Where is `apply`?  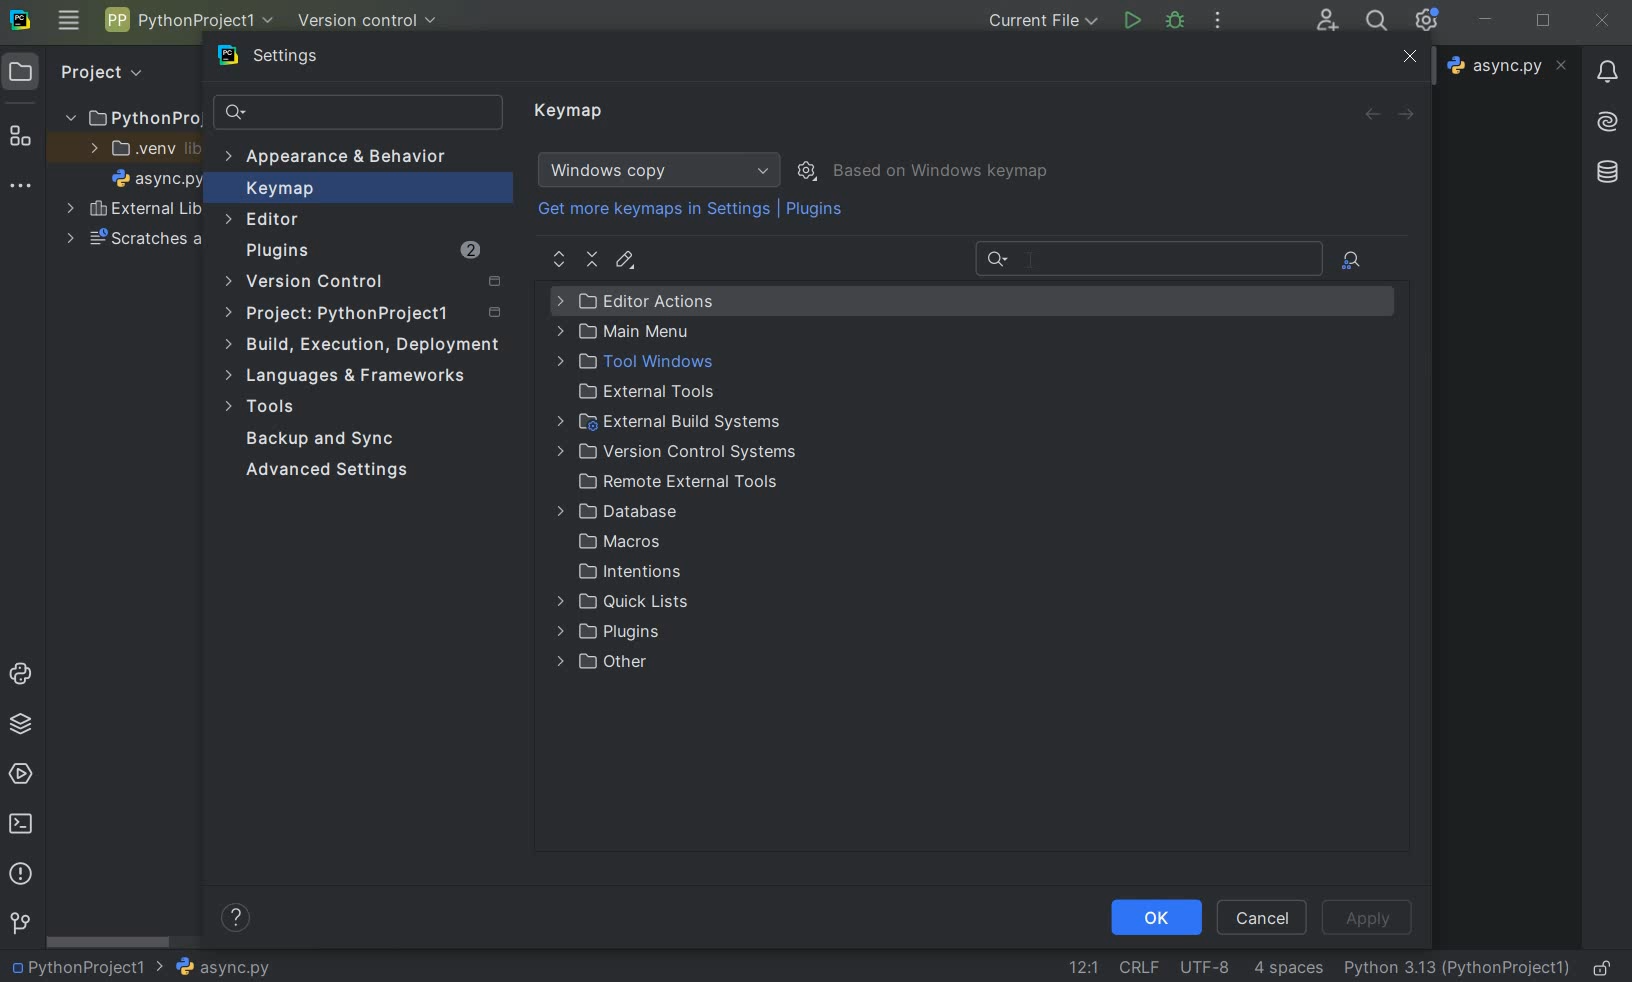
apply is located at coordinates (1366, 918).